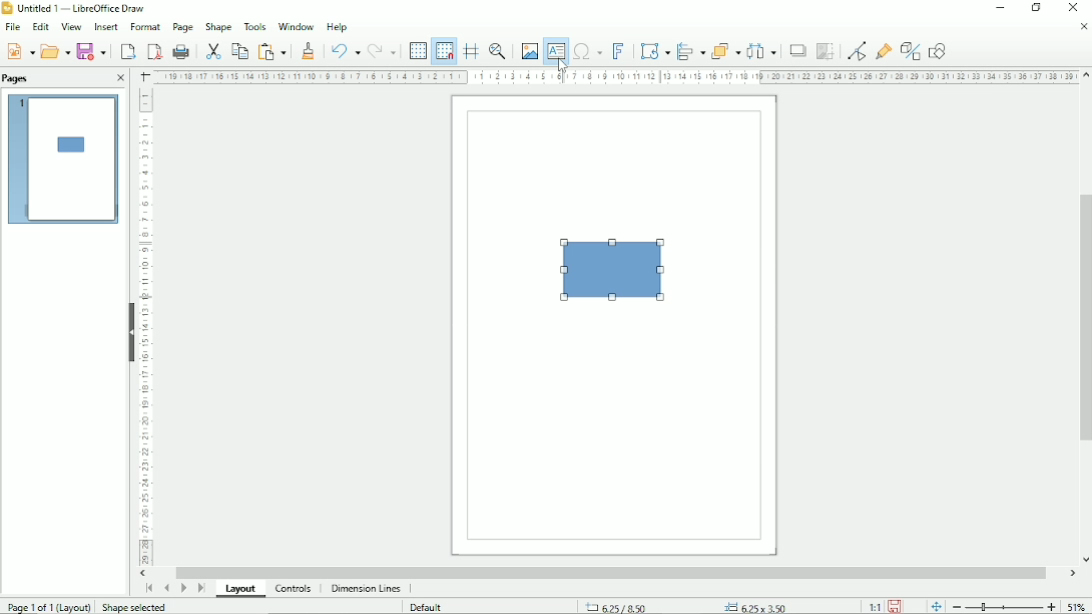 The width and height of the screenshot is (1092, 614). Describe the element at coordinates (181, 51) in the screenshot. I see `Print` at that location.